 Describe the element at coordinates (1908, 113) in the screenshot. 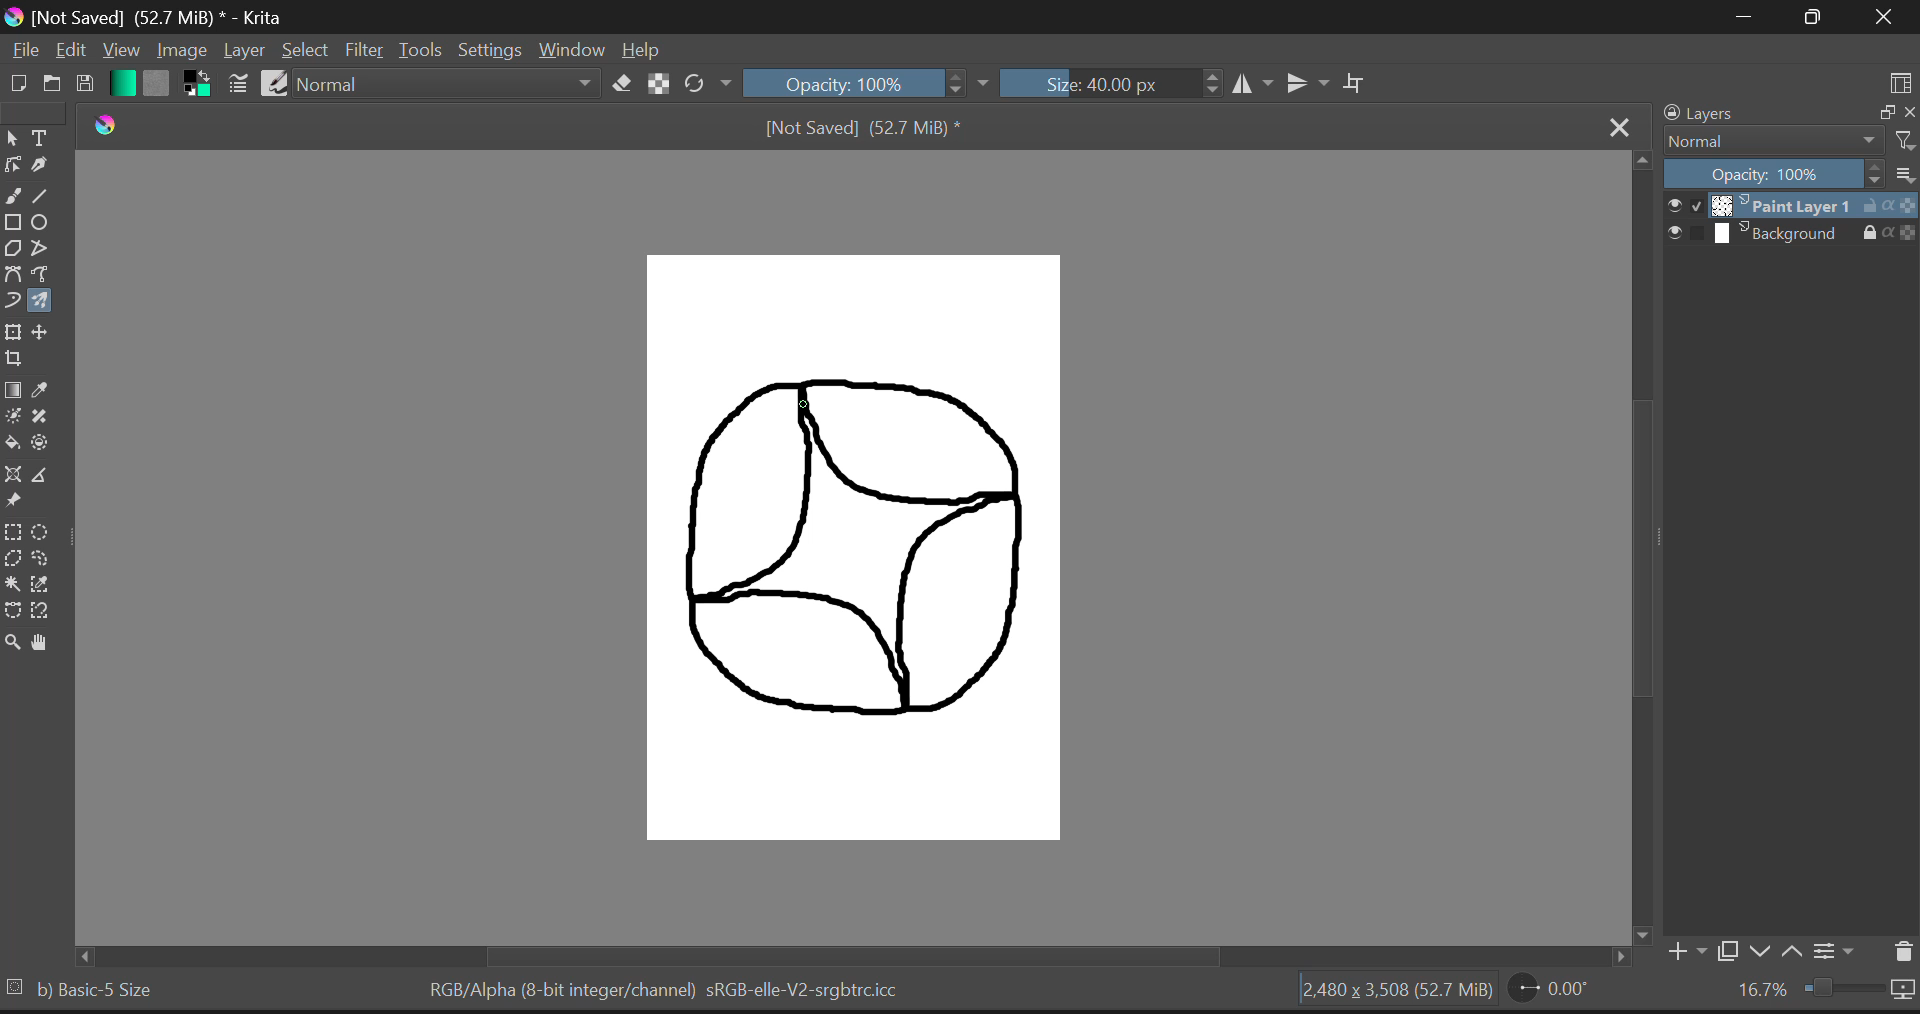

I see `close` at that location.